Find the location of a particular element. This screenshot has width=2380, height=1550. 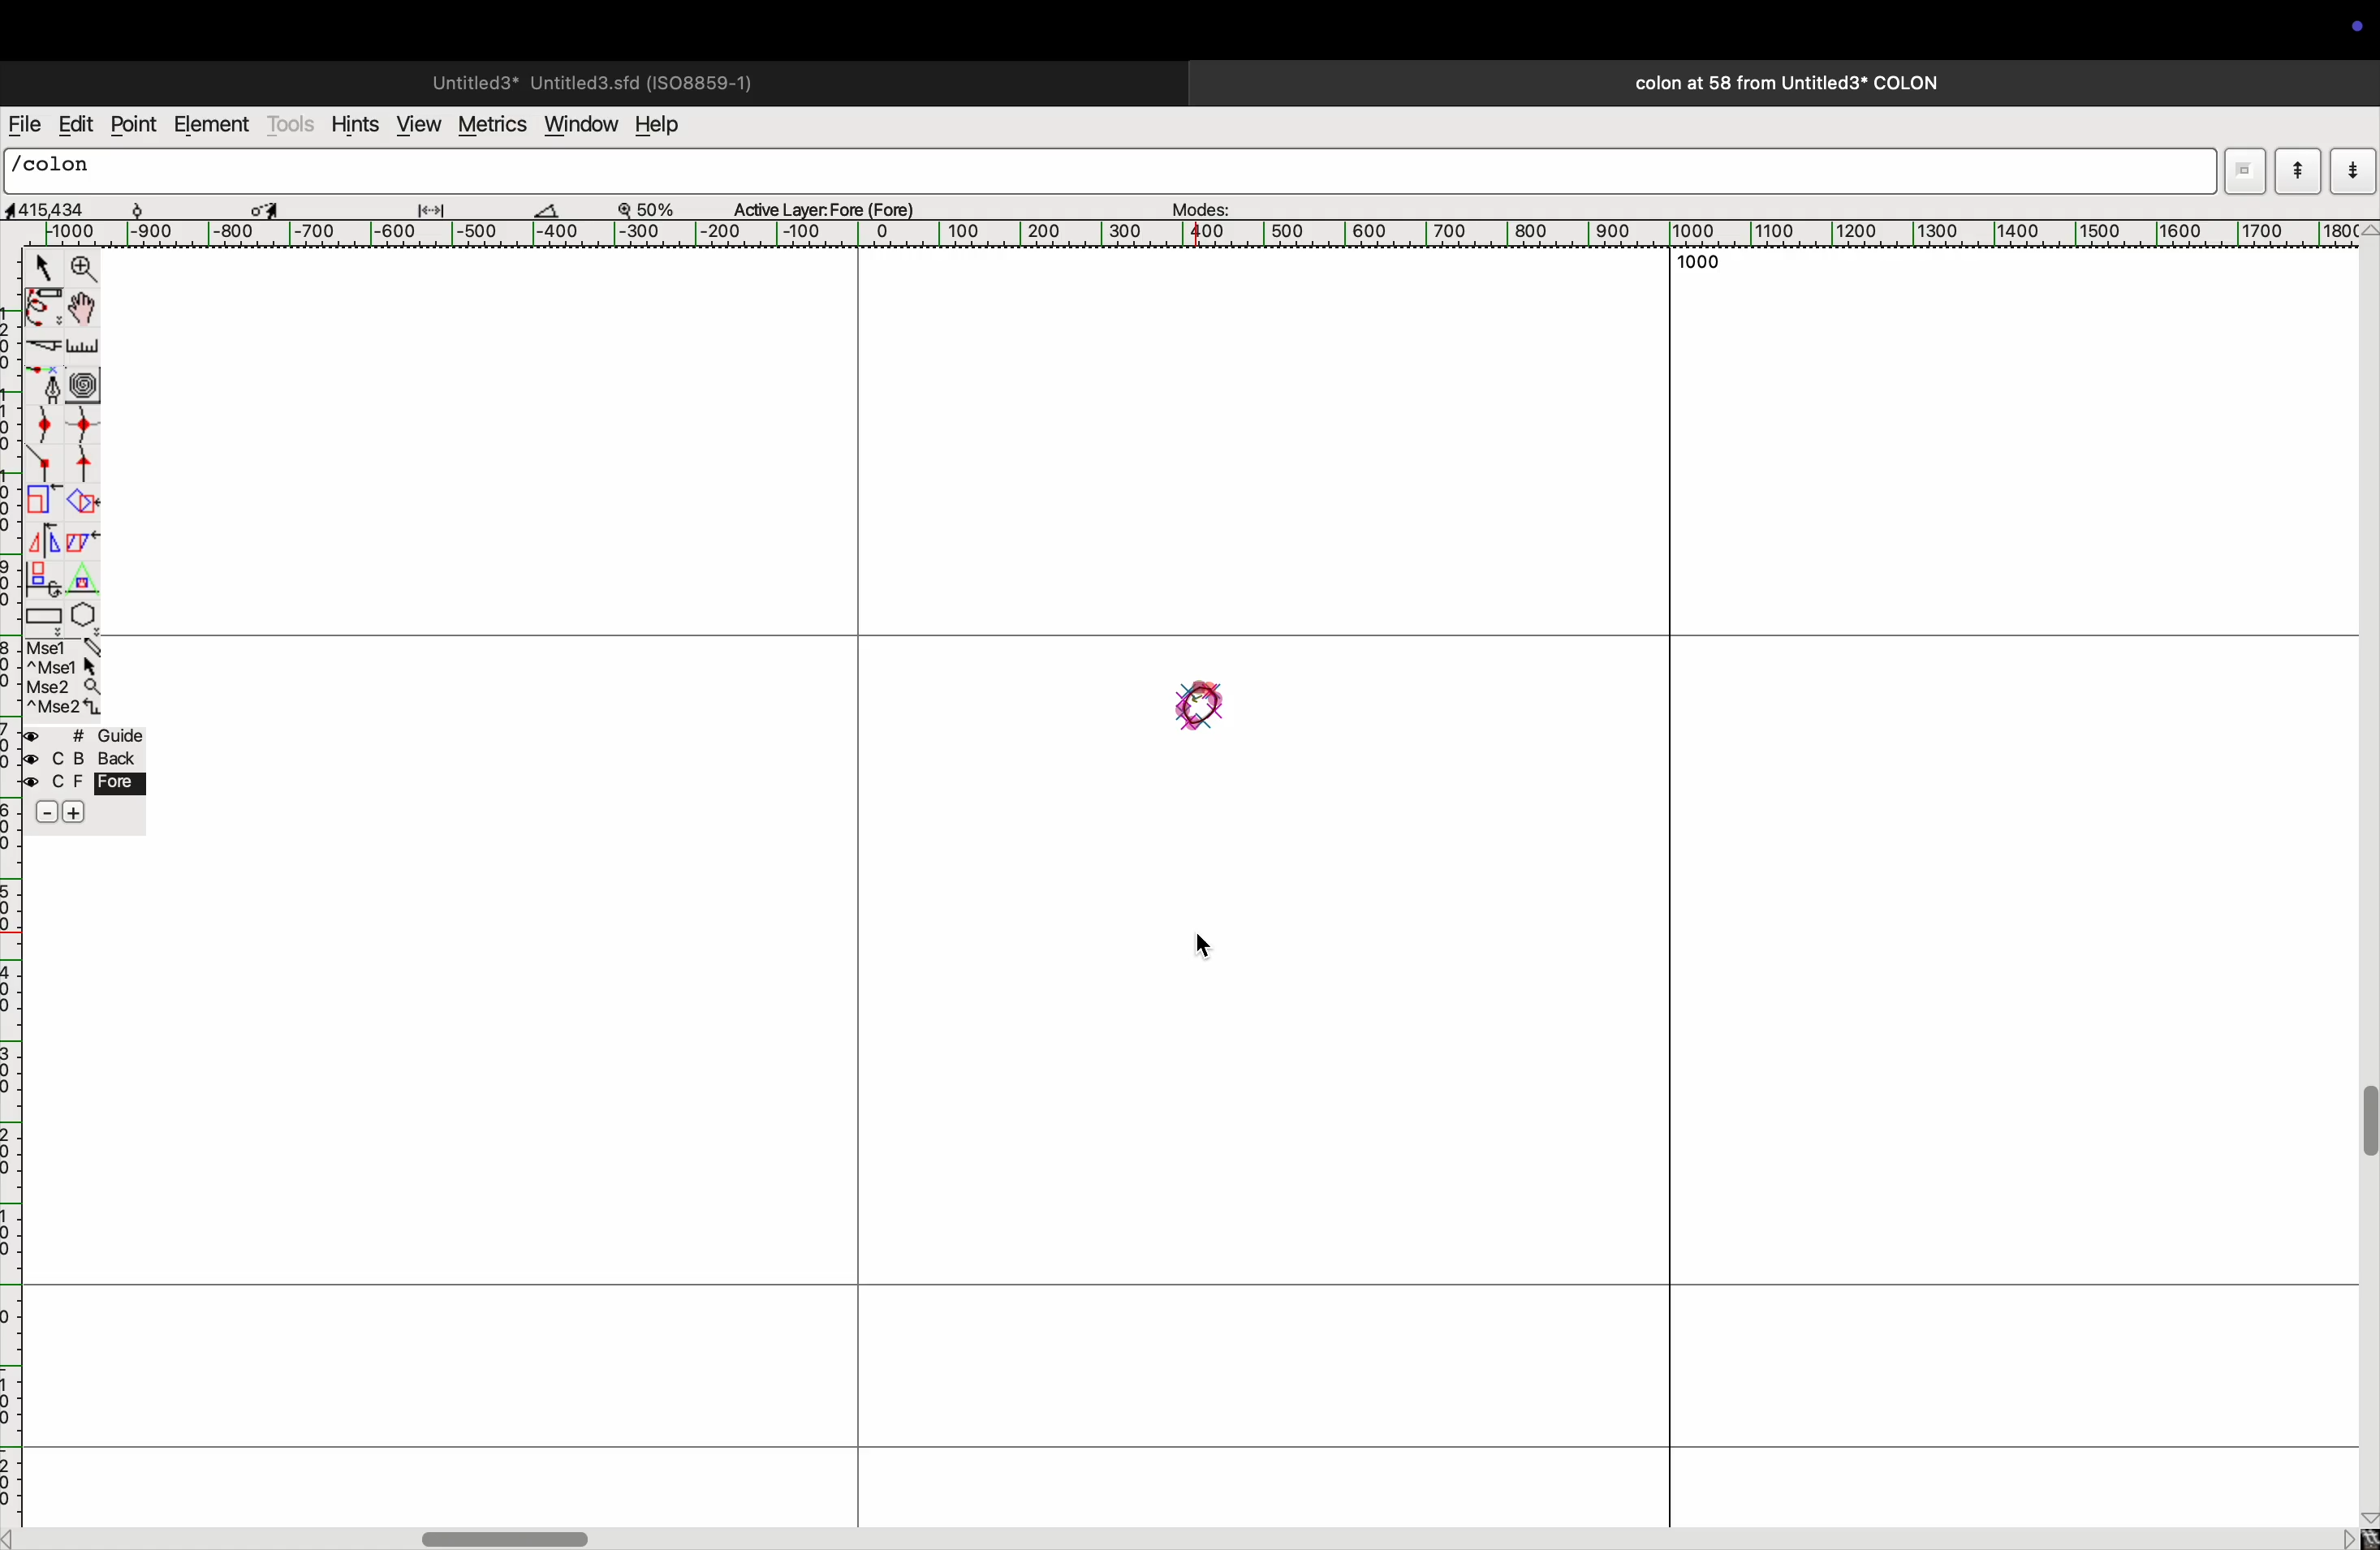

aspect ratio is located at coordinates (53, 209).